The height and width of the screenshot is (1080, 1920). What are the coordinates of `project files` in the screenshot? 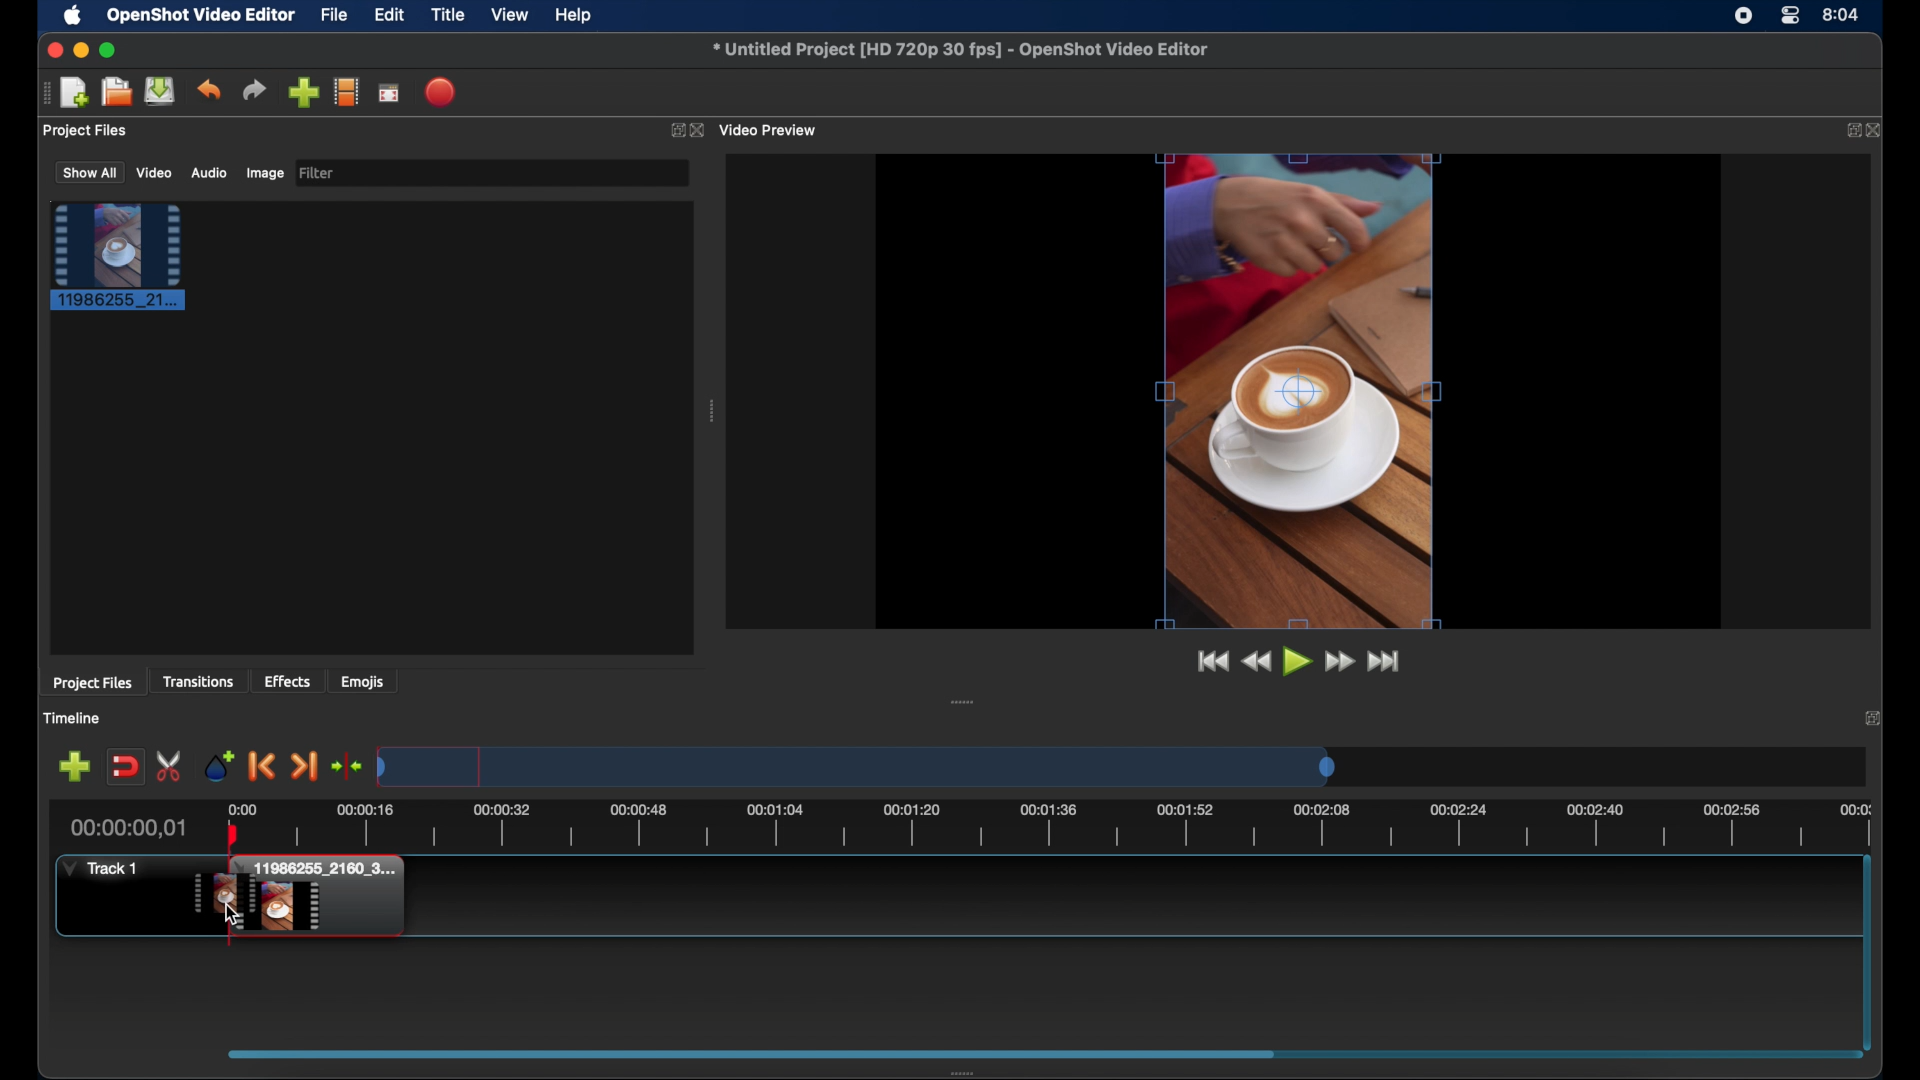 It's located at (93, 684).